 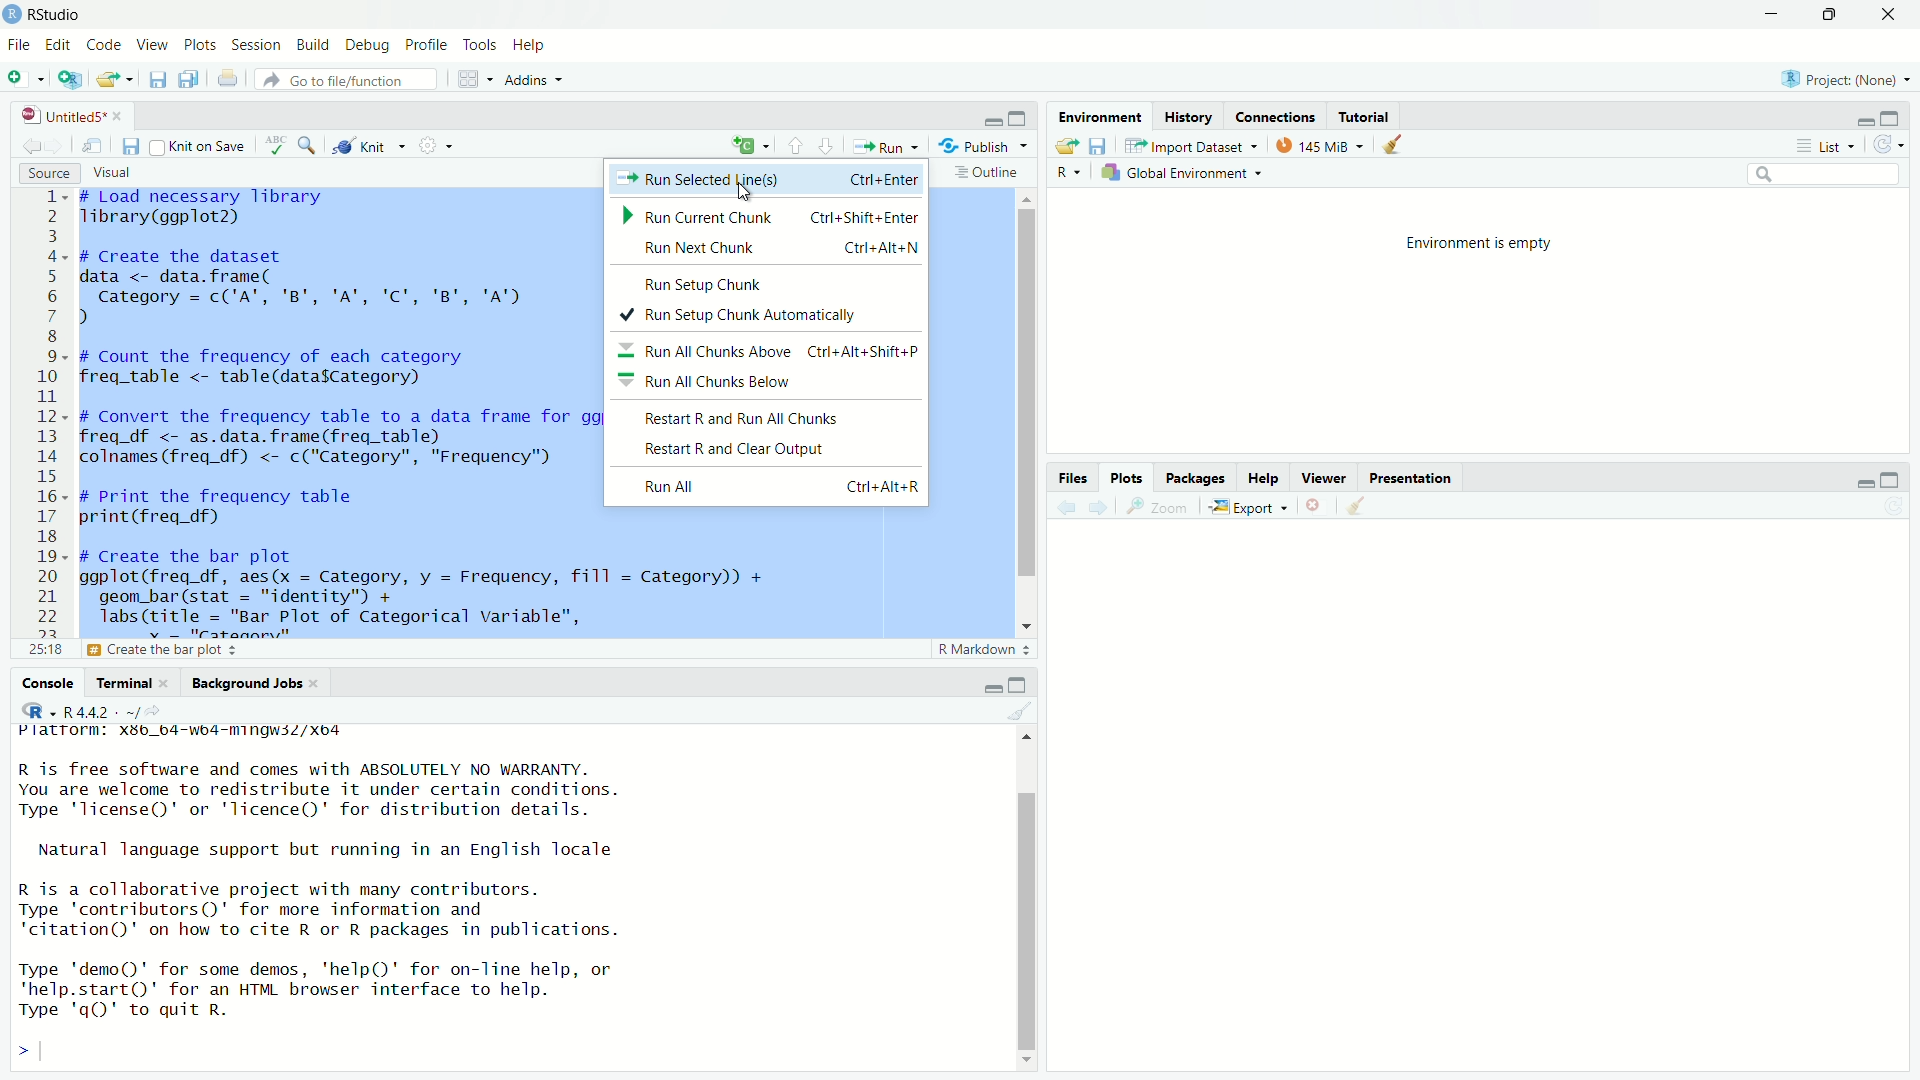 What do you see at coordinates (531, 46) in the screenshot?
I see `help` at bounding box center [531, 46].